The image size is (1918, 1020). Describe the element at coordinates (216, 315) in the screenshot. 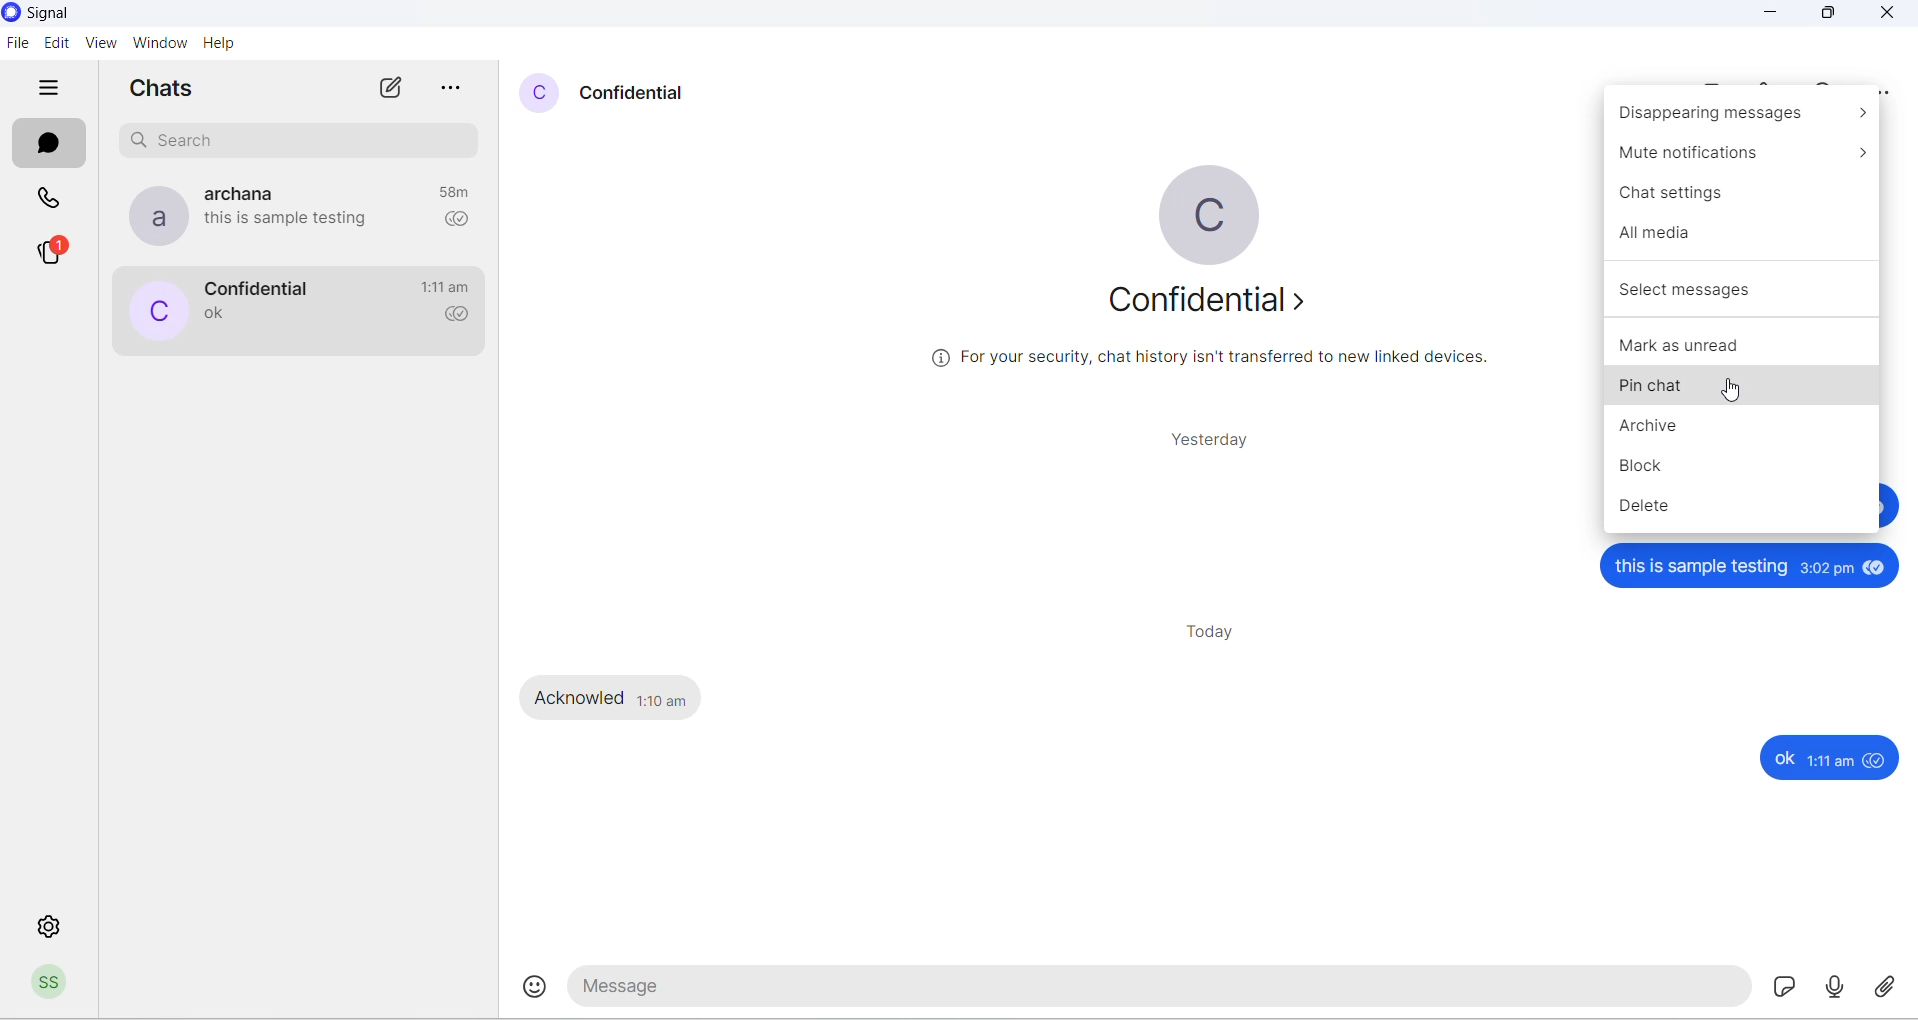

I see `last message` at that location.